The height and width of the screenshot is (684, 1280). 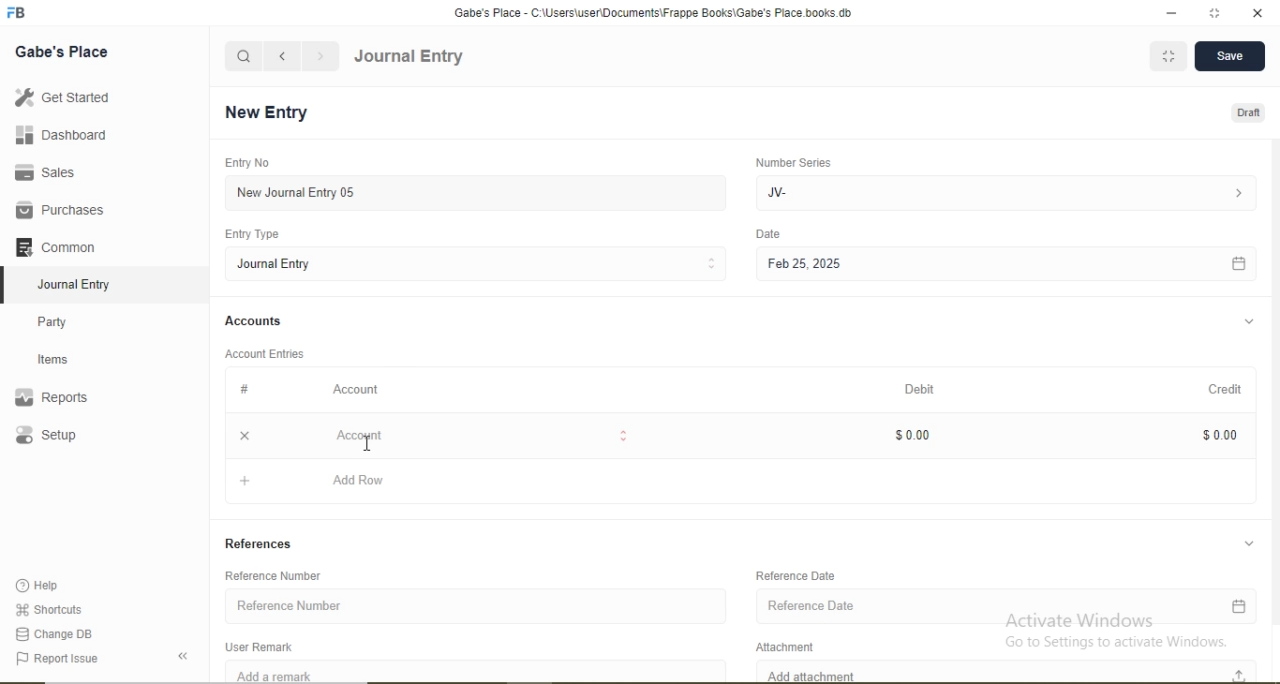 I want to click on Reference Date, so click(x=1006, y=608).